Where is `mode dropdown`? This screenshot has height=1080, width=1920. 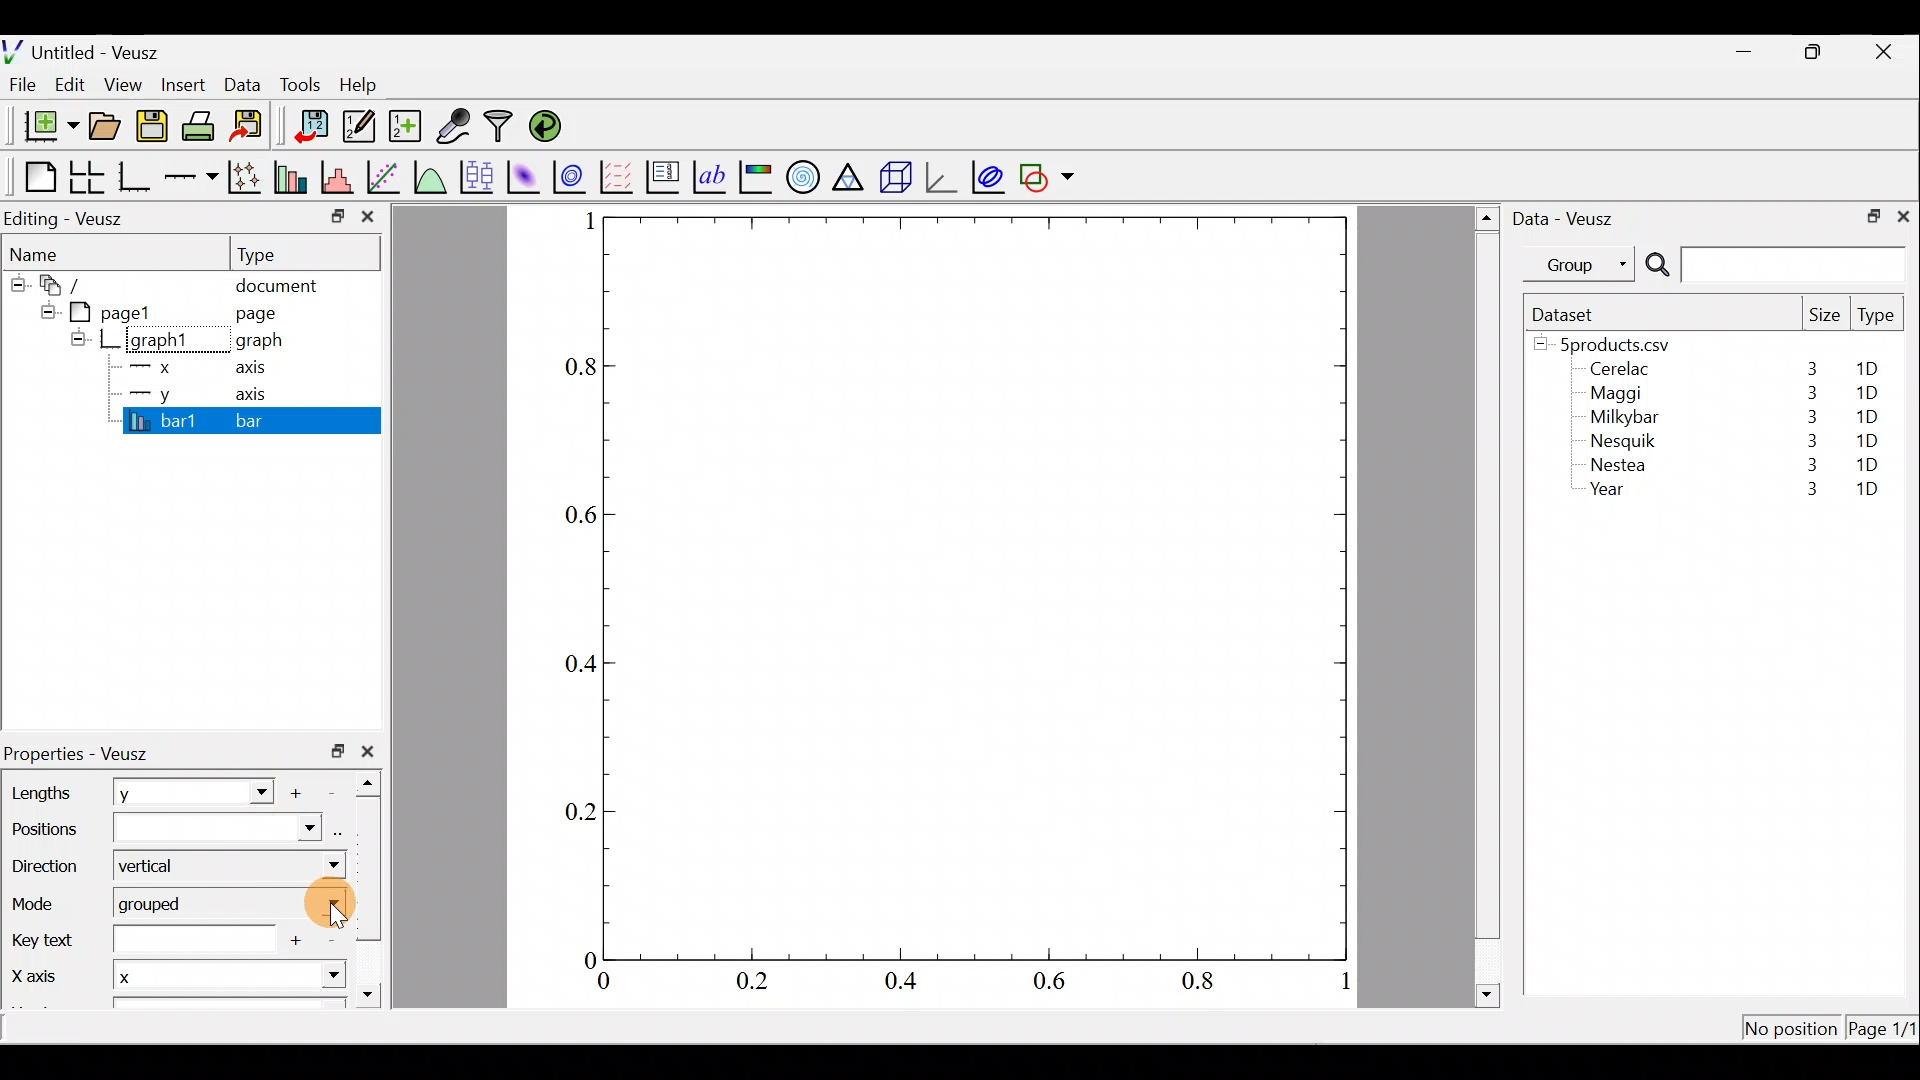
mode dropdown is located at coordinates (306, 905).